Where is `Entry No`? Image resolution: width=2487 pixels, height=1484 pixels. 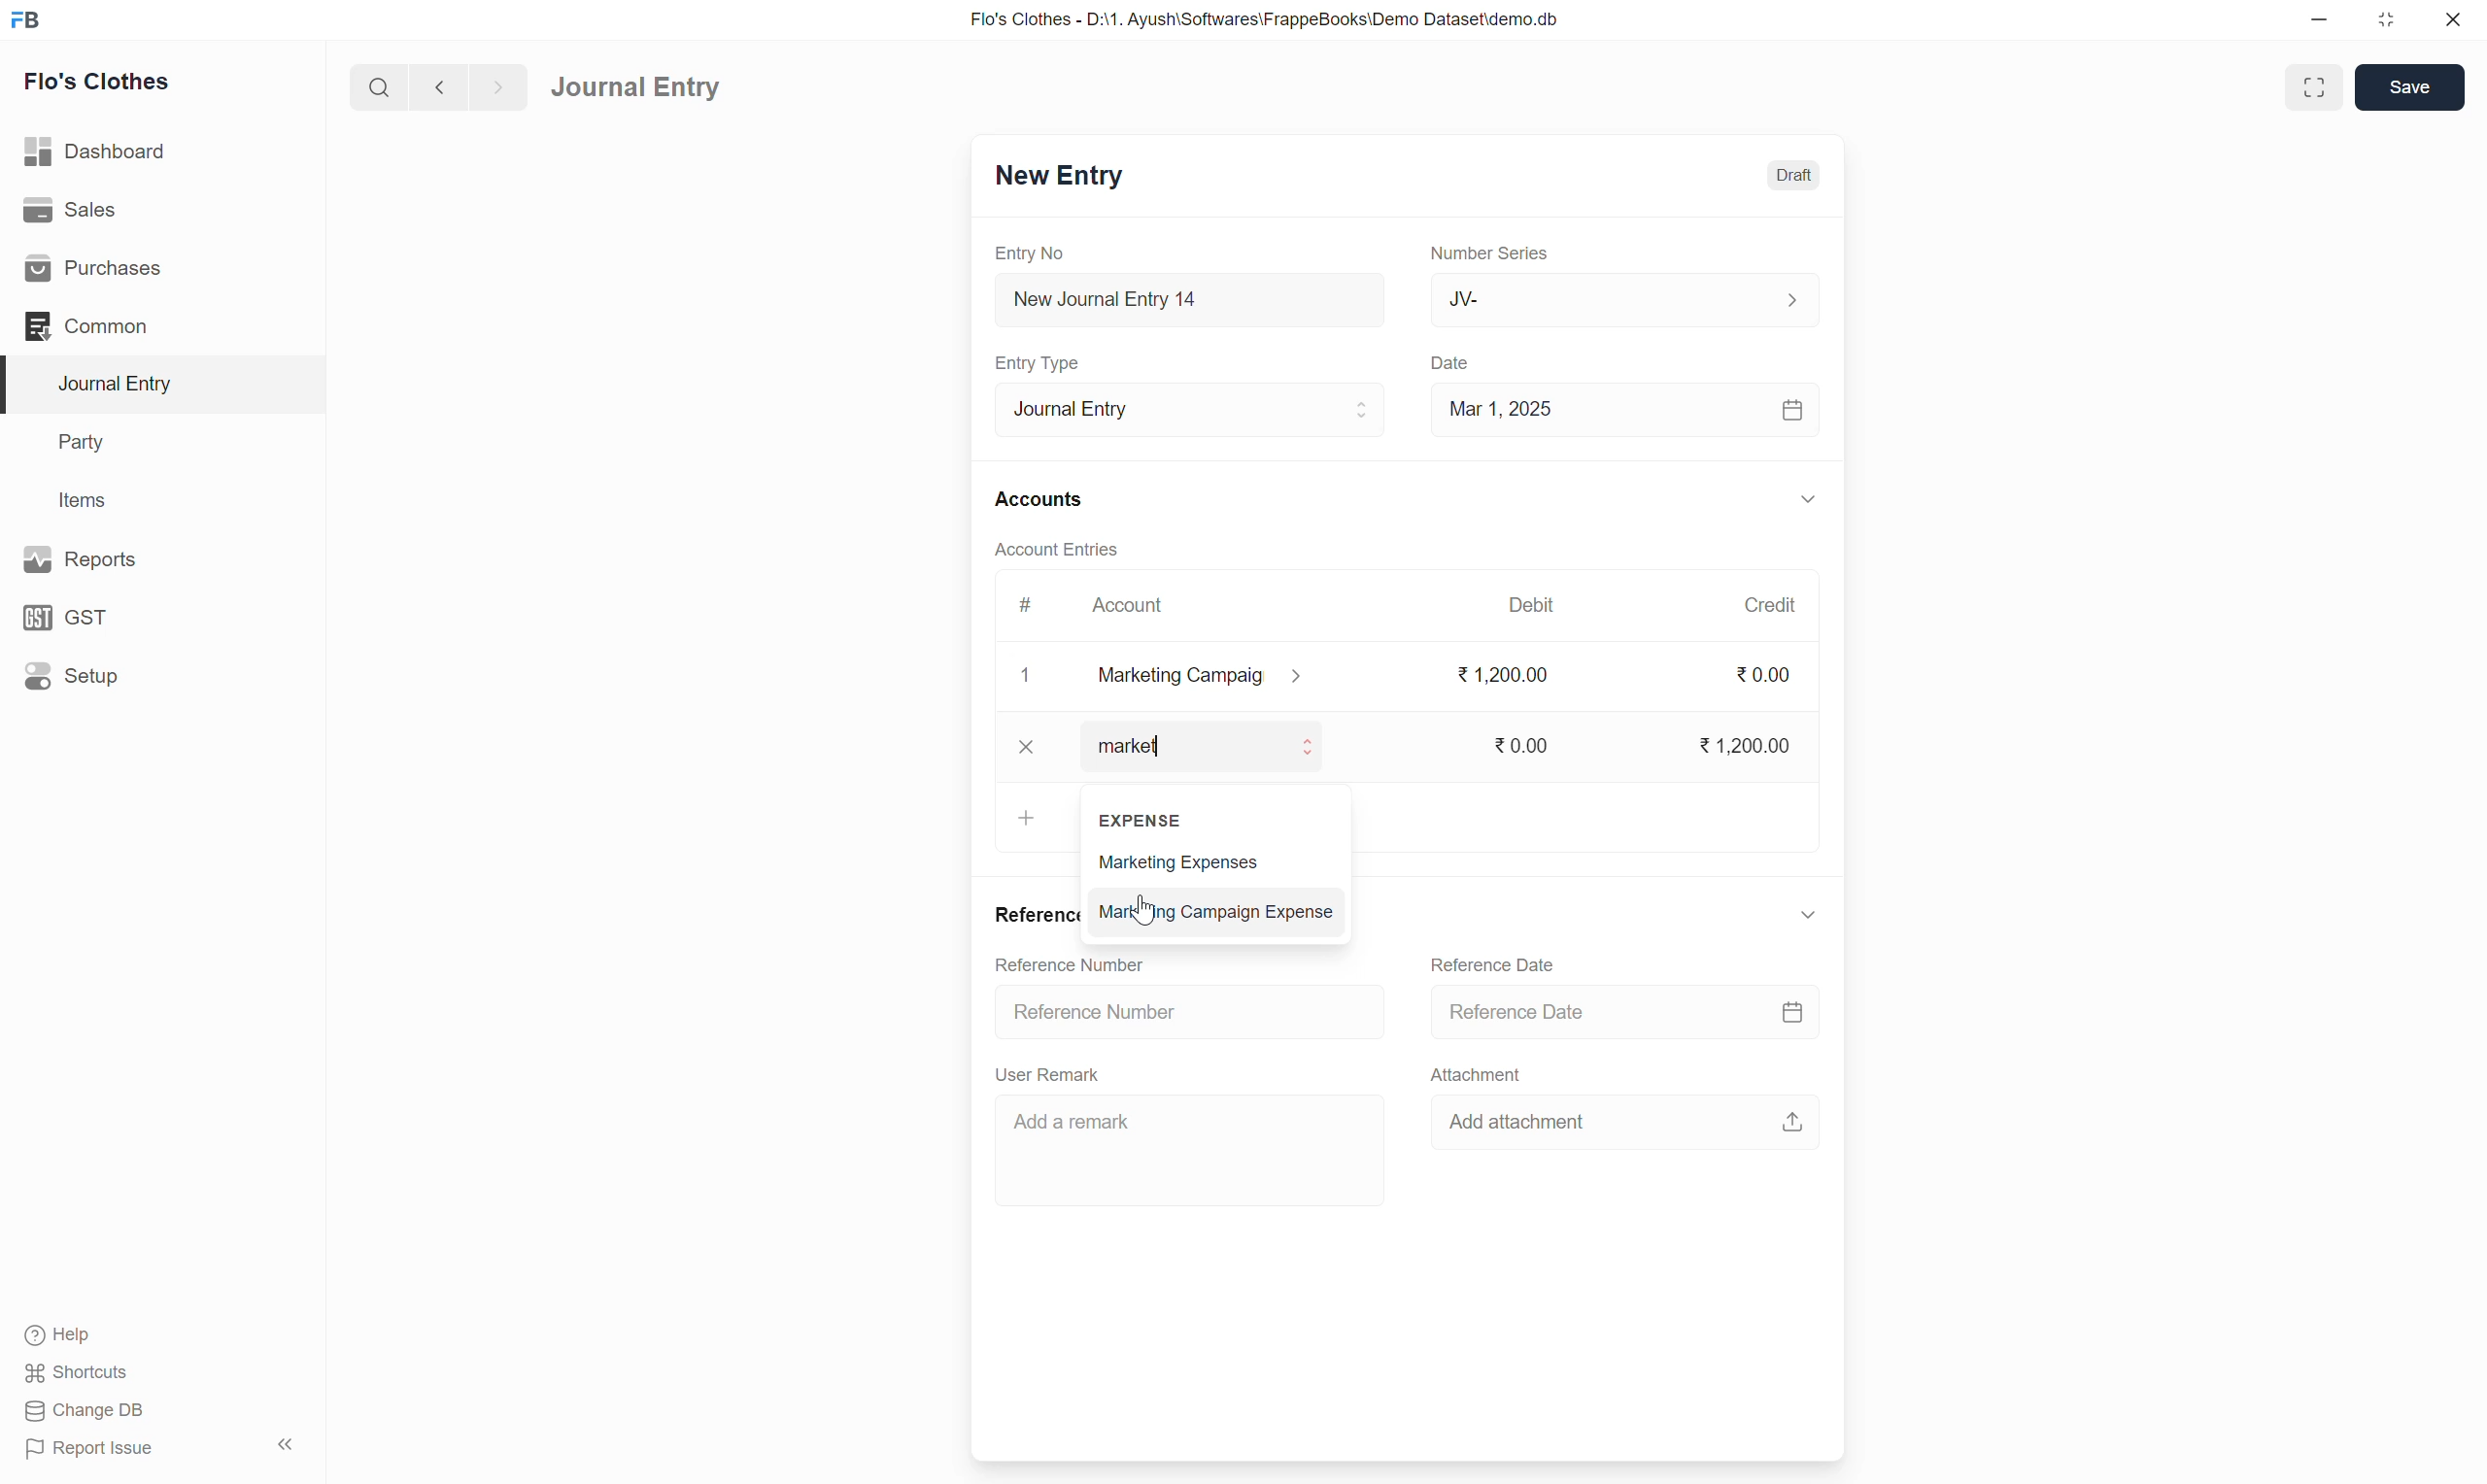
Entry No is located at coordinates (1034, 253).